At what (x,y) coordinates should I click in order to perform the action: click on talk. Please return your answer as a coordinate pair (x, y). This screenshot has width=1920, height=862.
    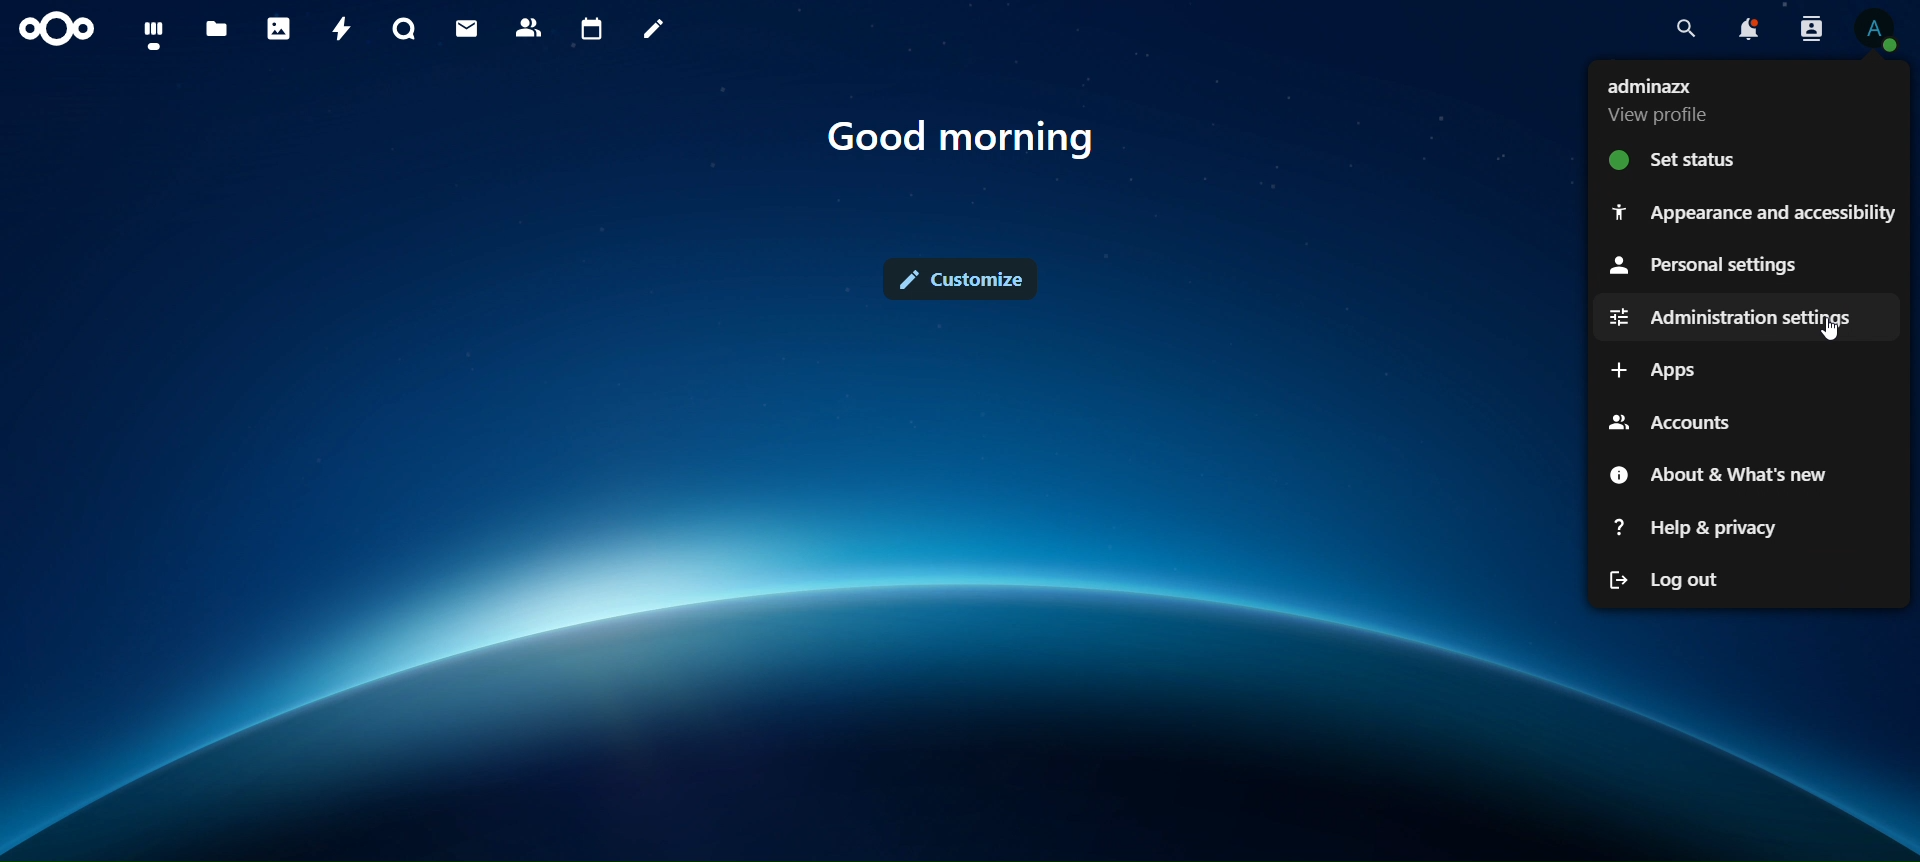
    Looking at the image, I should click on (401, 30).